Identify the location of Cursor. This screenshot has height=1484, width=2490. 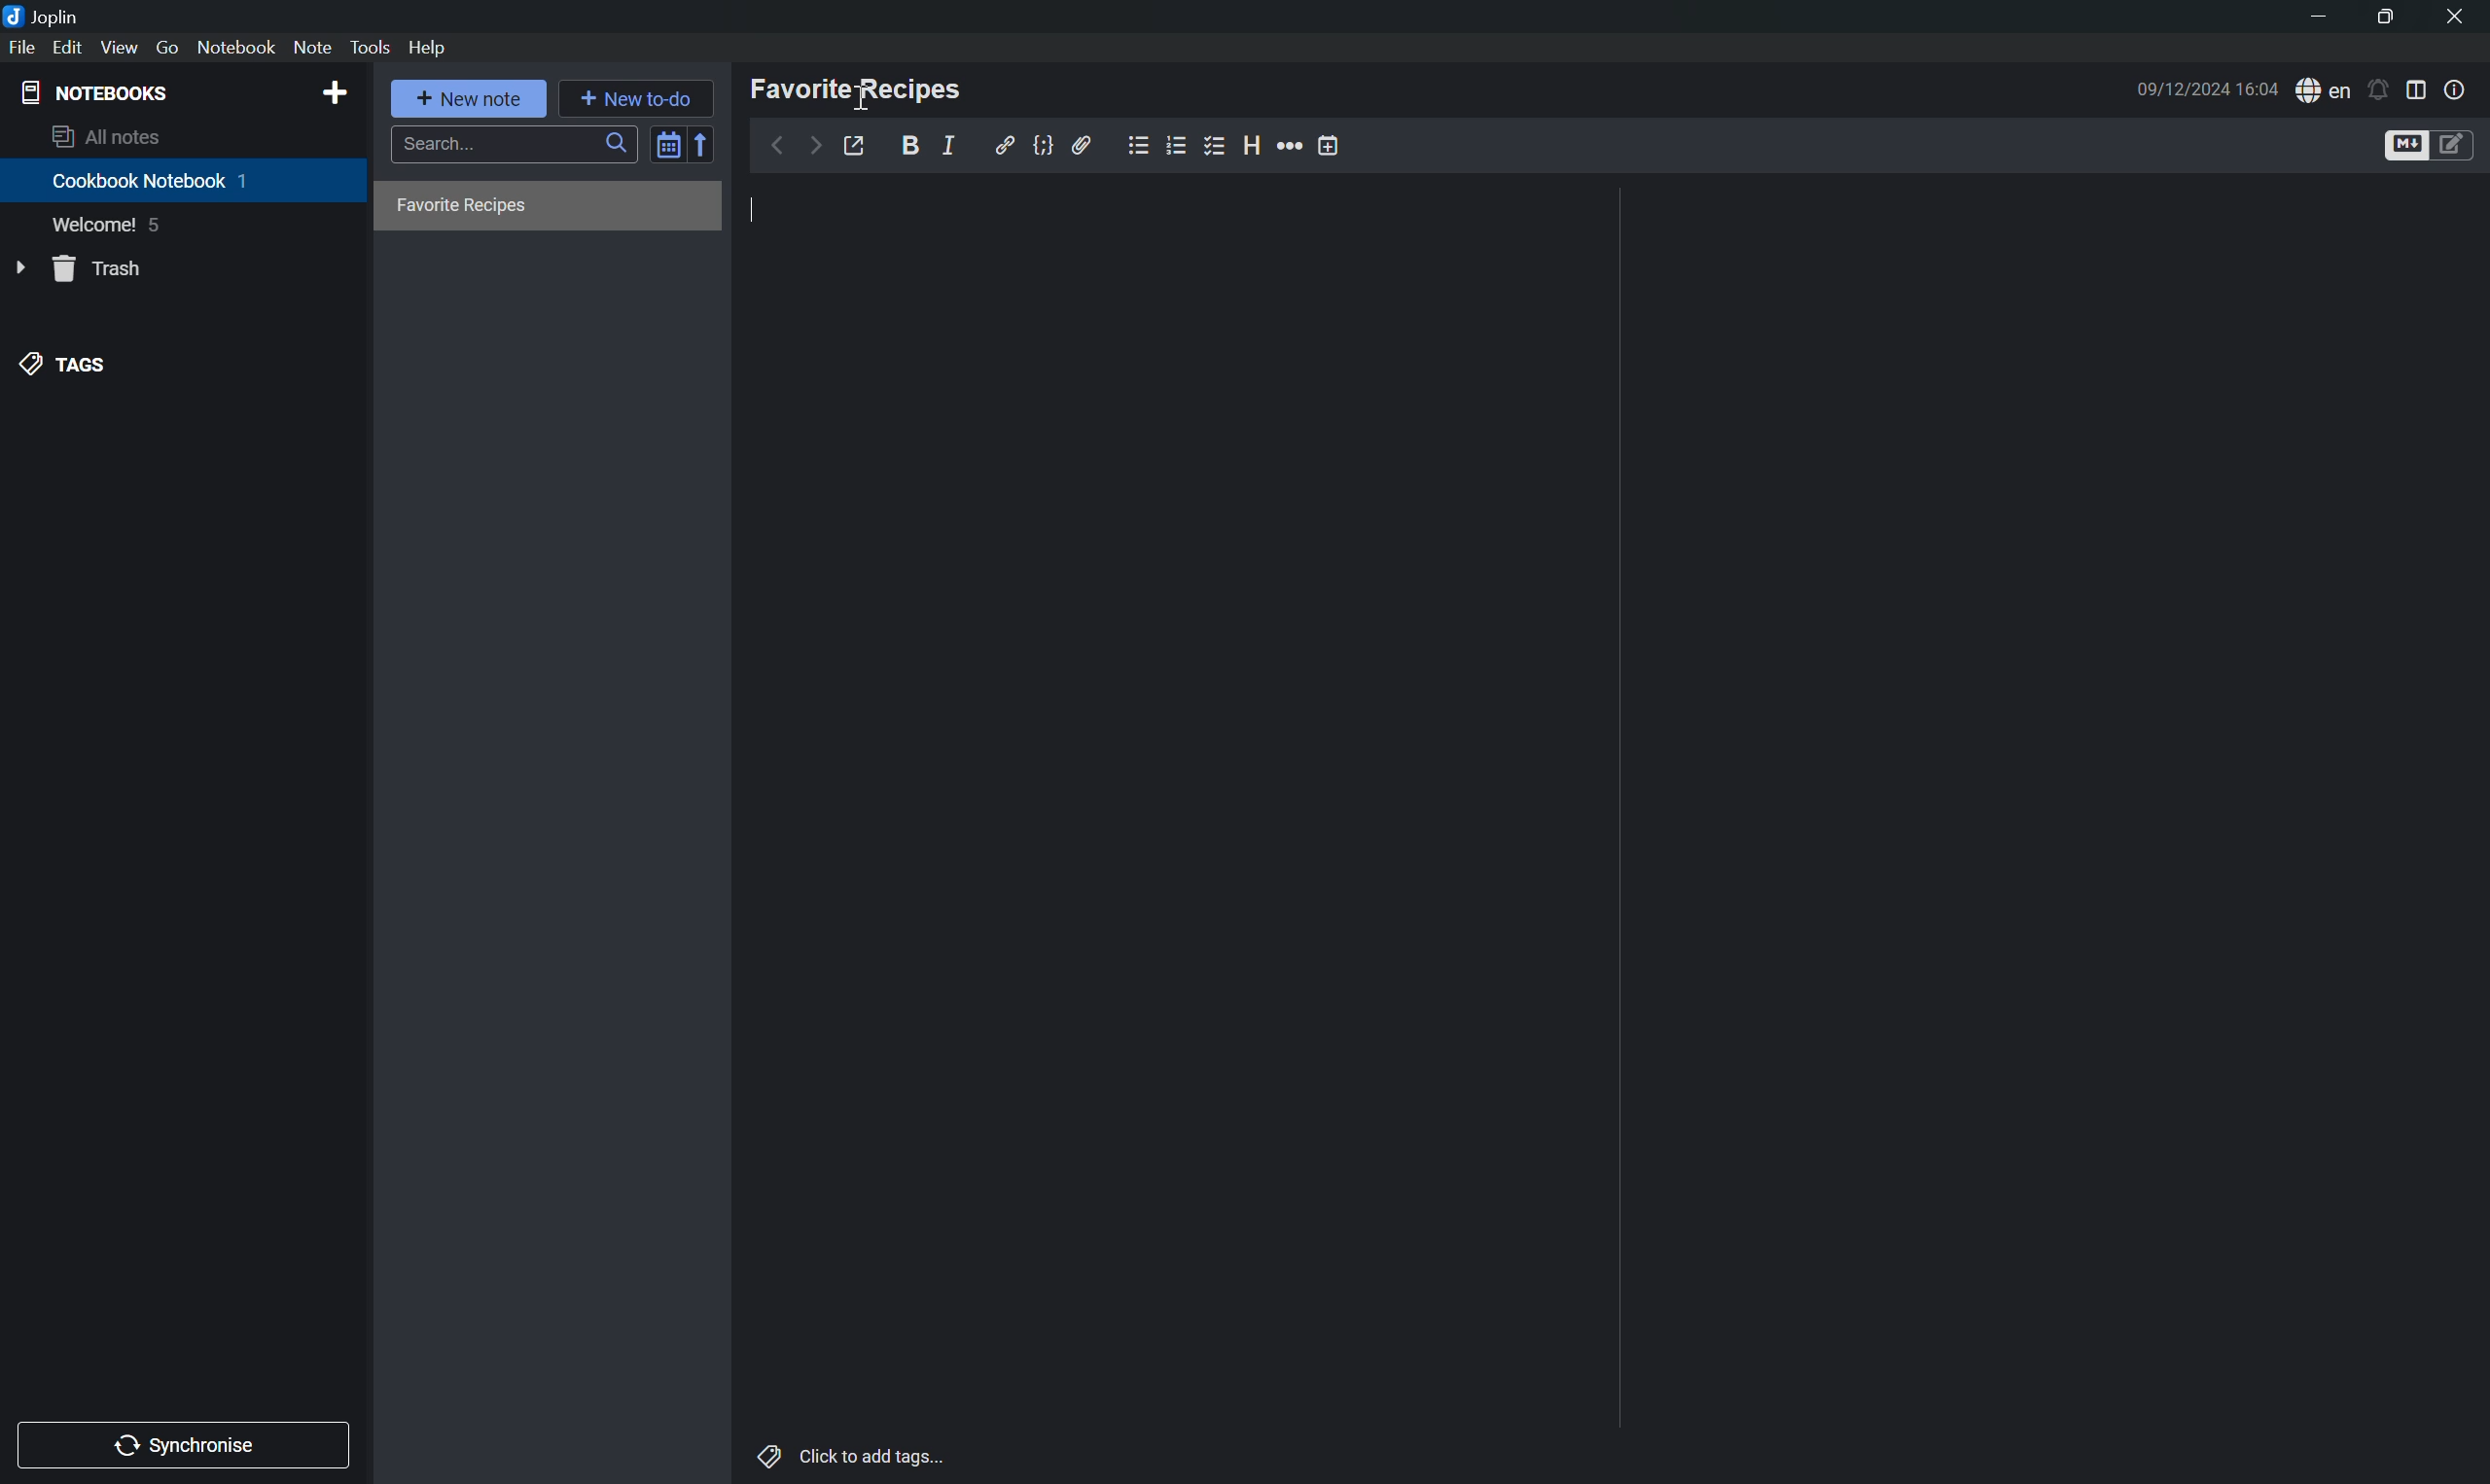
(861, 92).